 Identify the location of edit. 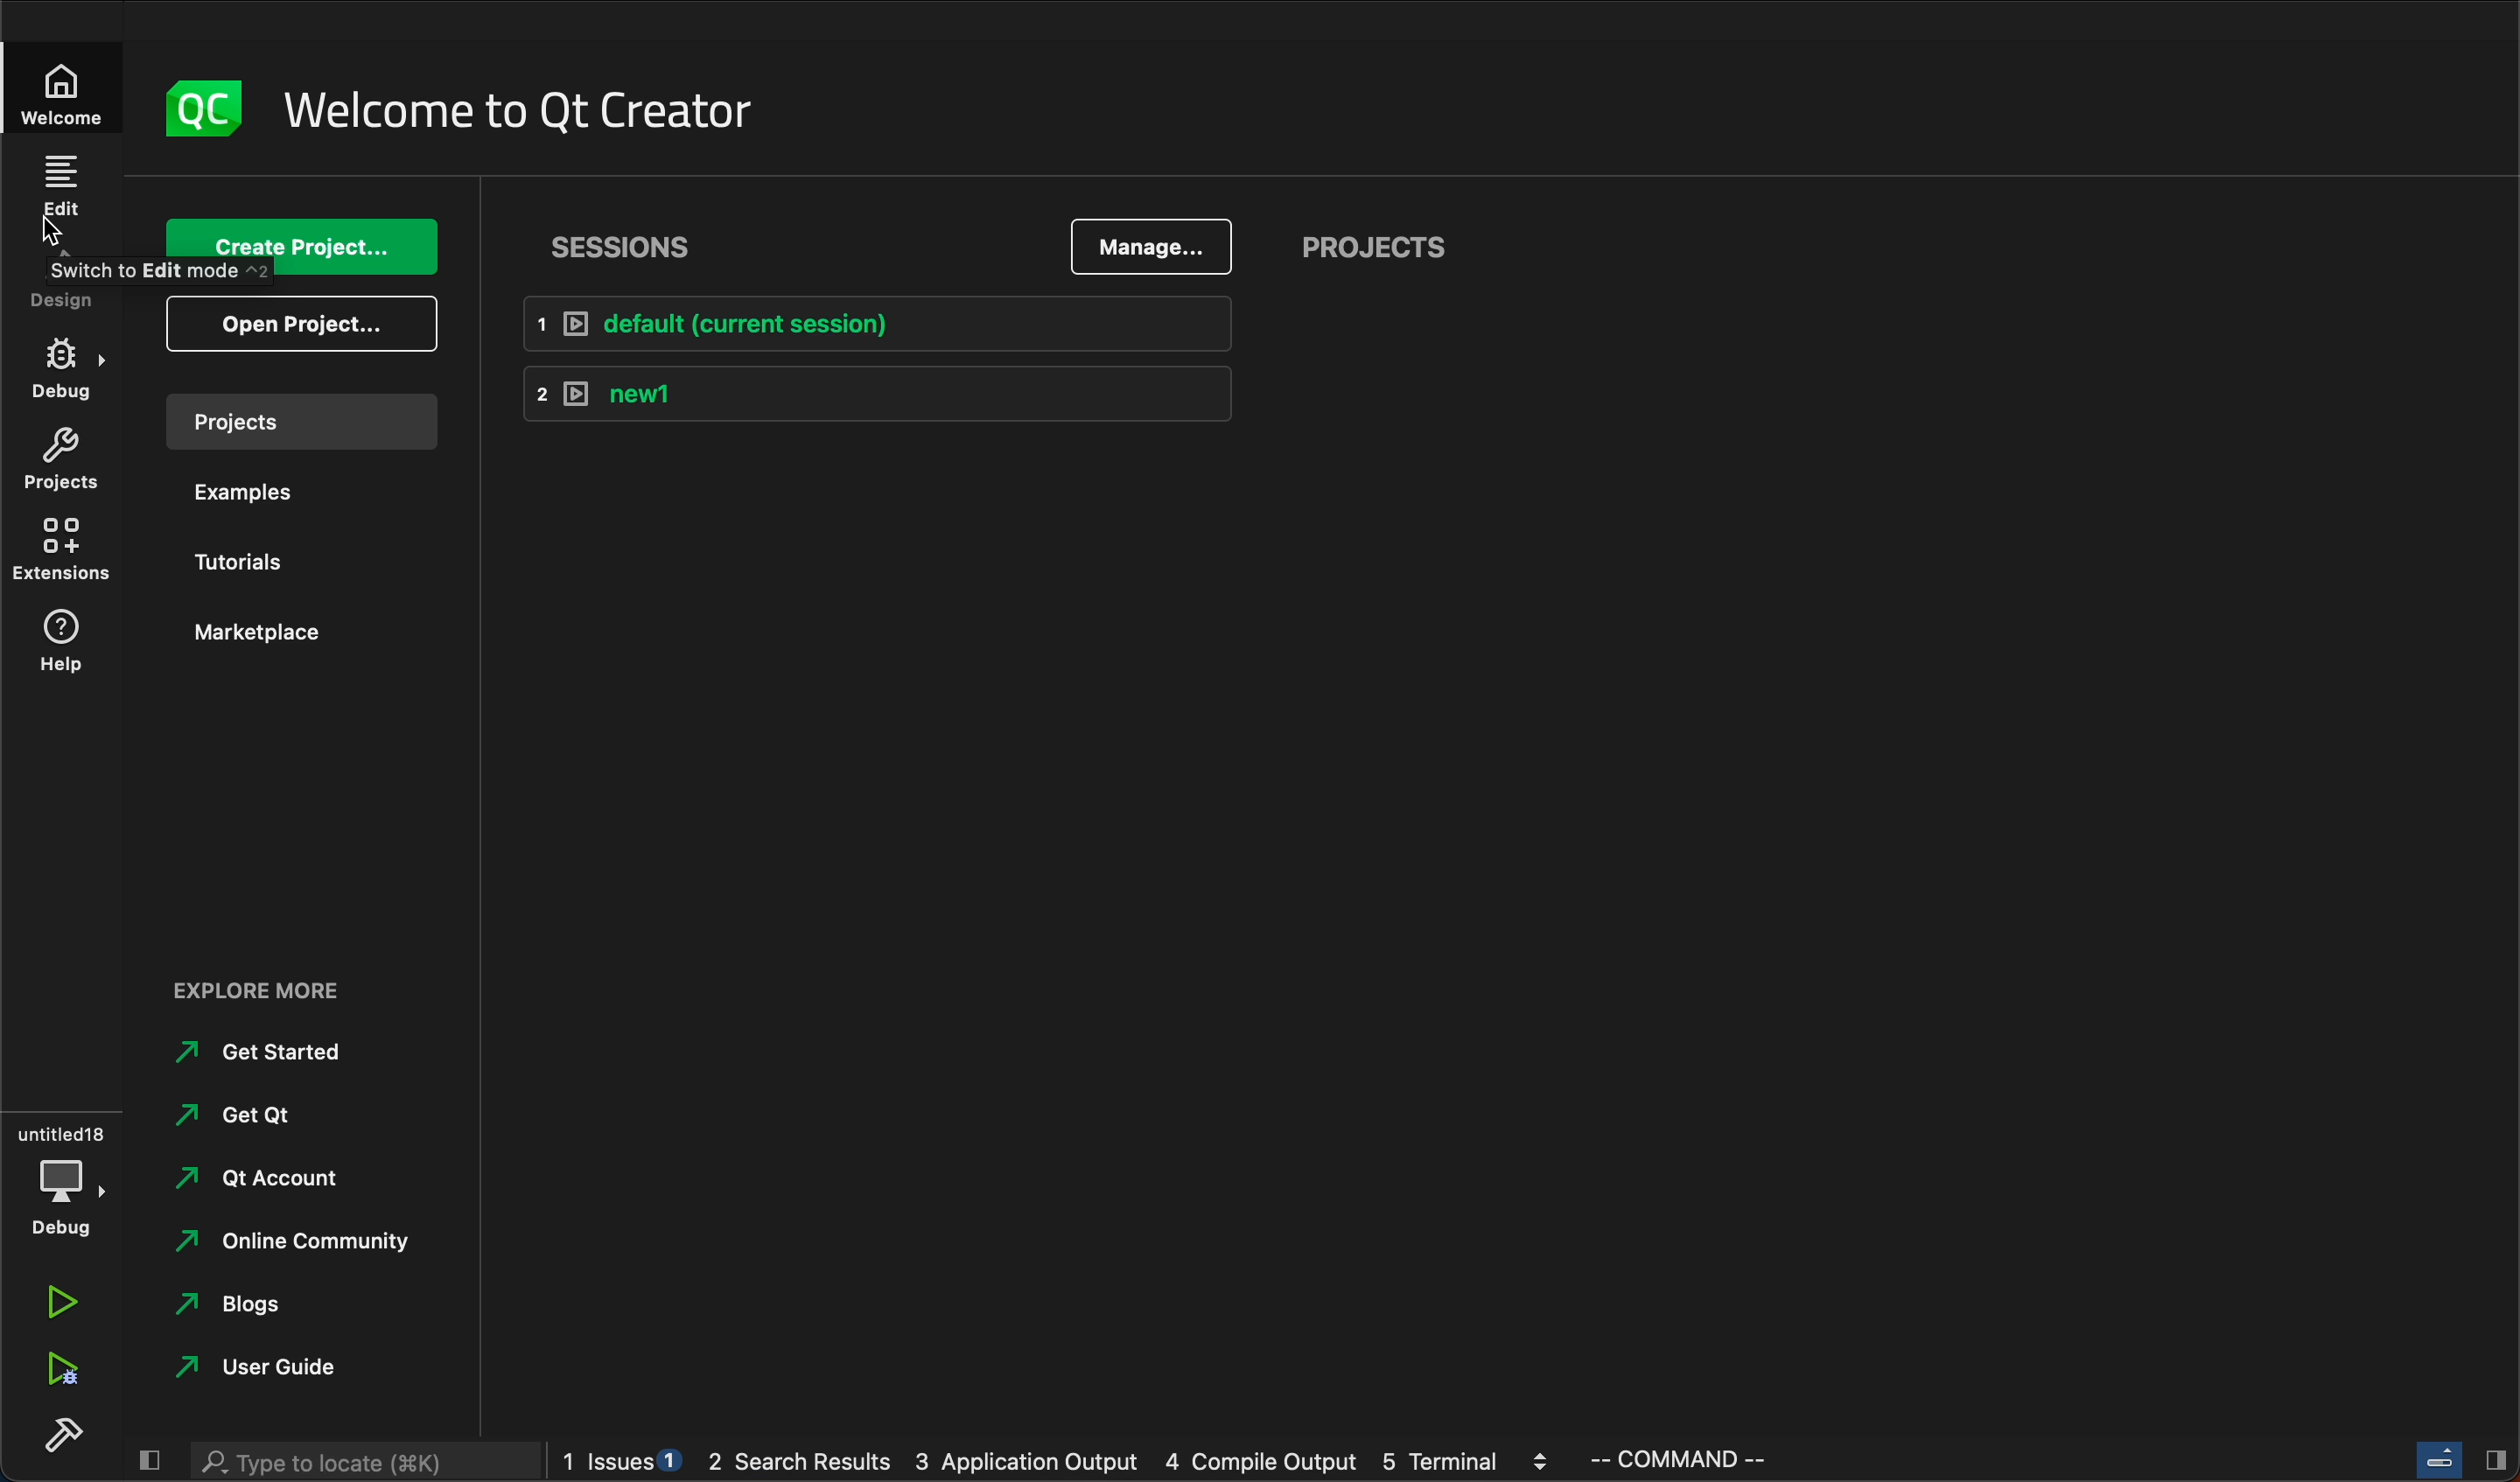
(57, 183).